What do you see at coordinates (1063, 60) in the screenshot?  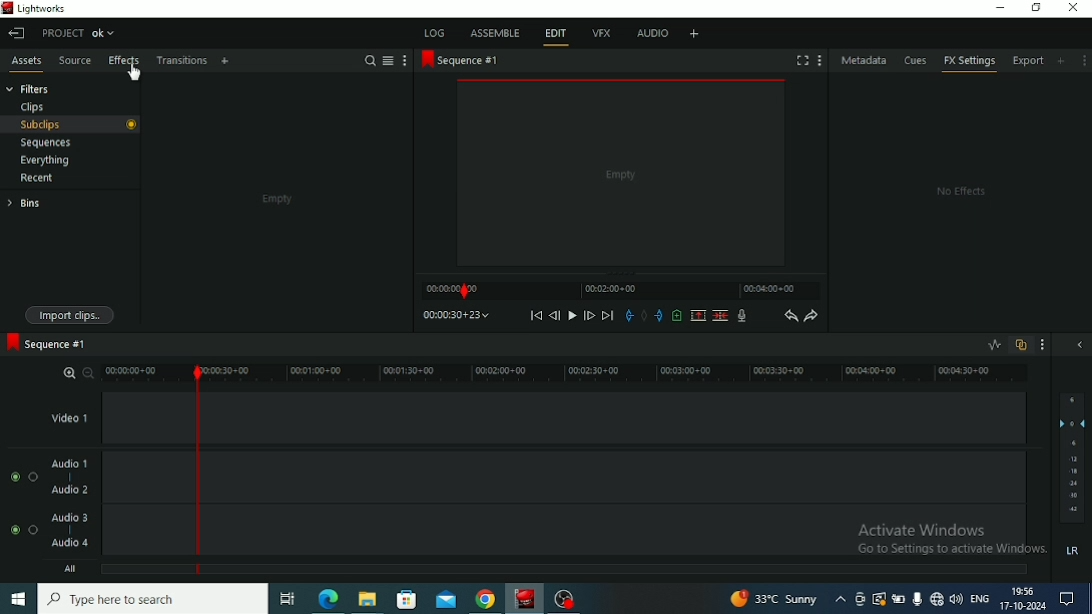 I see `Add panel` at bounding box center [1063, 60].